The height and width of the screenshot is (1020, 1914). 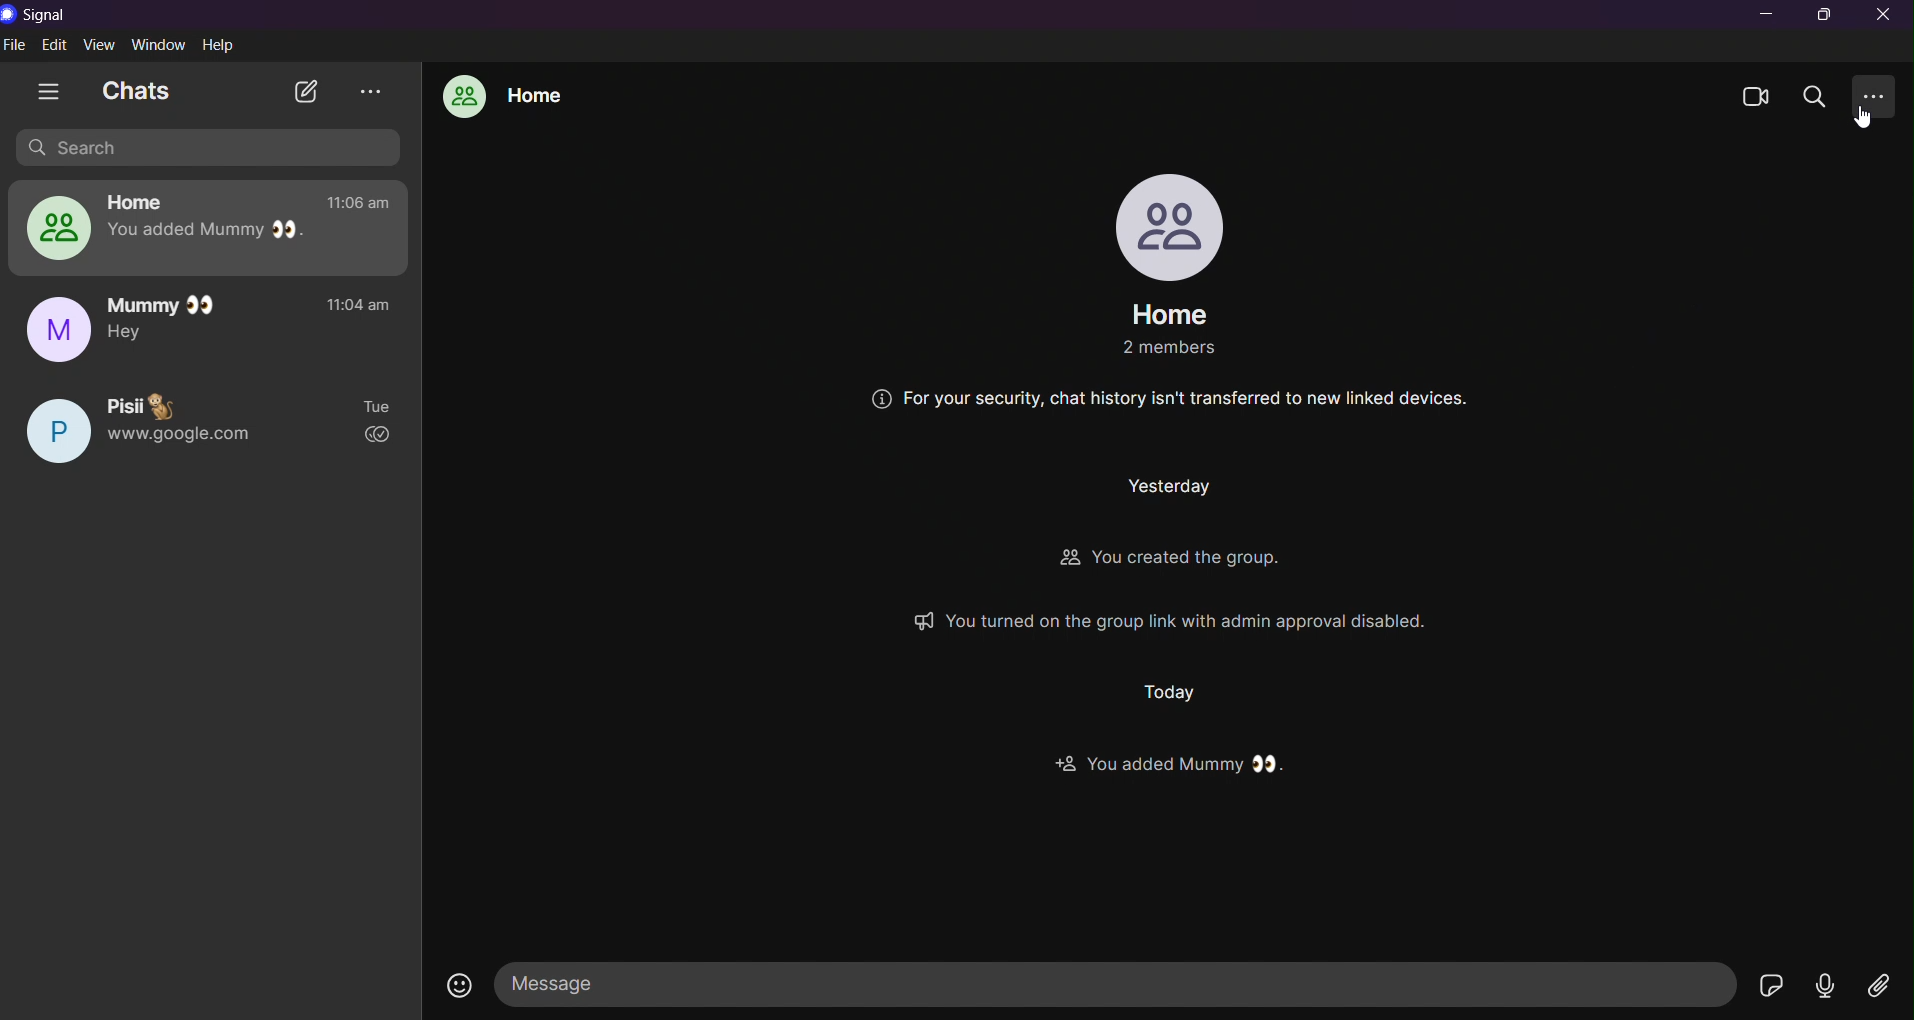 What do you see at coordinates (1820, 95) in the screenshot?
I see `search` at bounding box center [1820, 95].